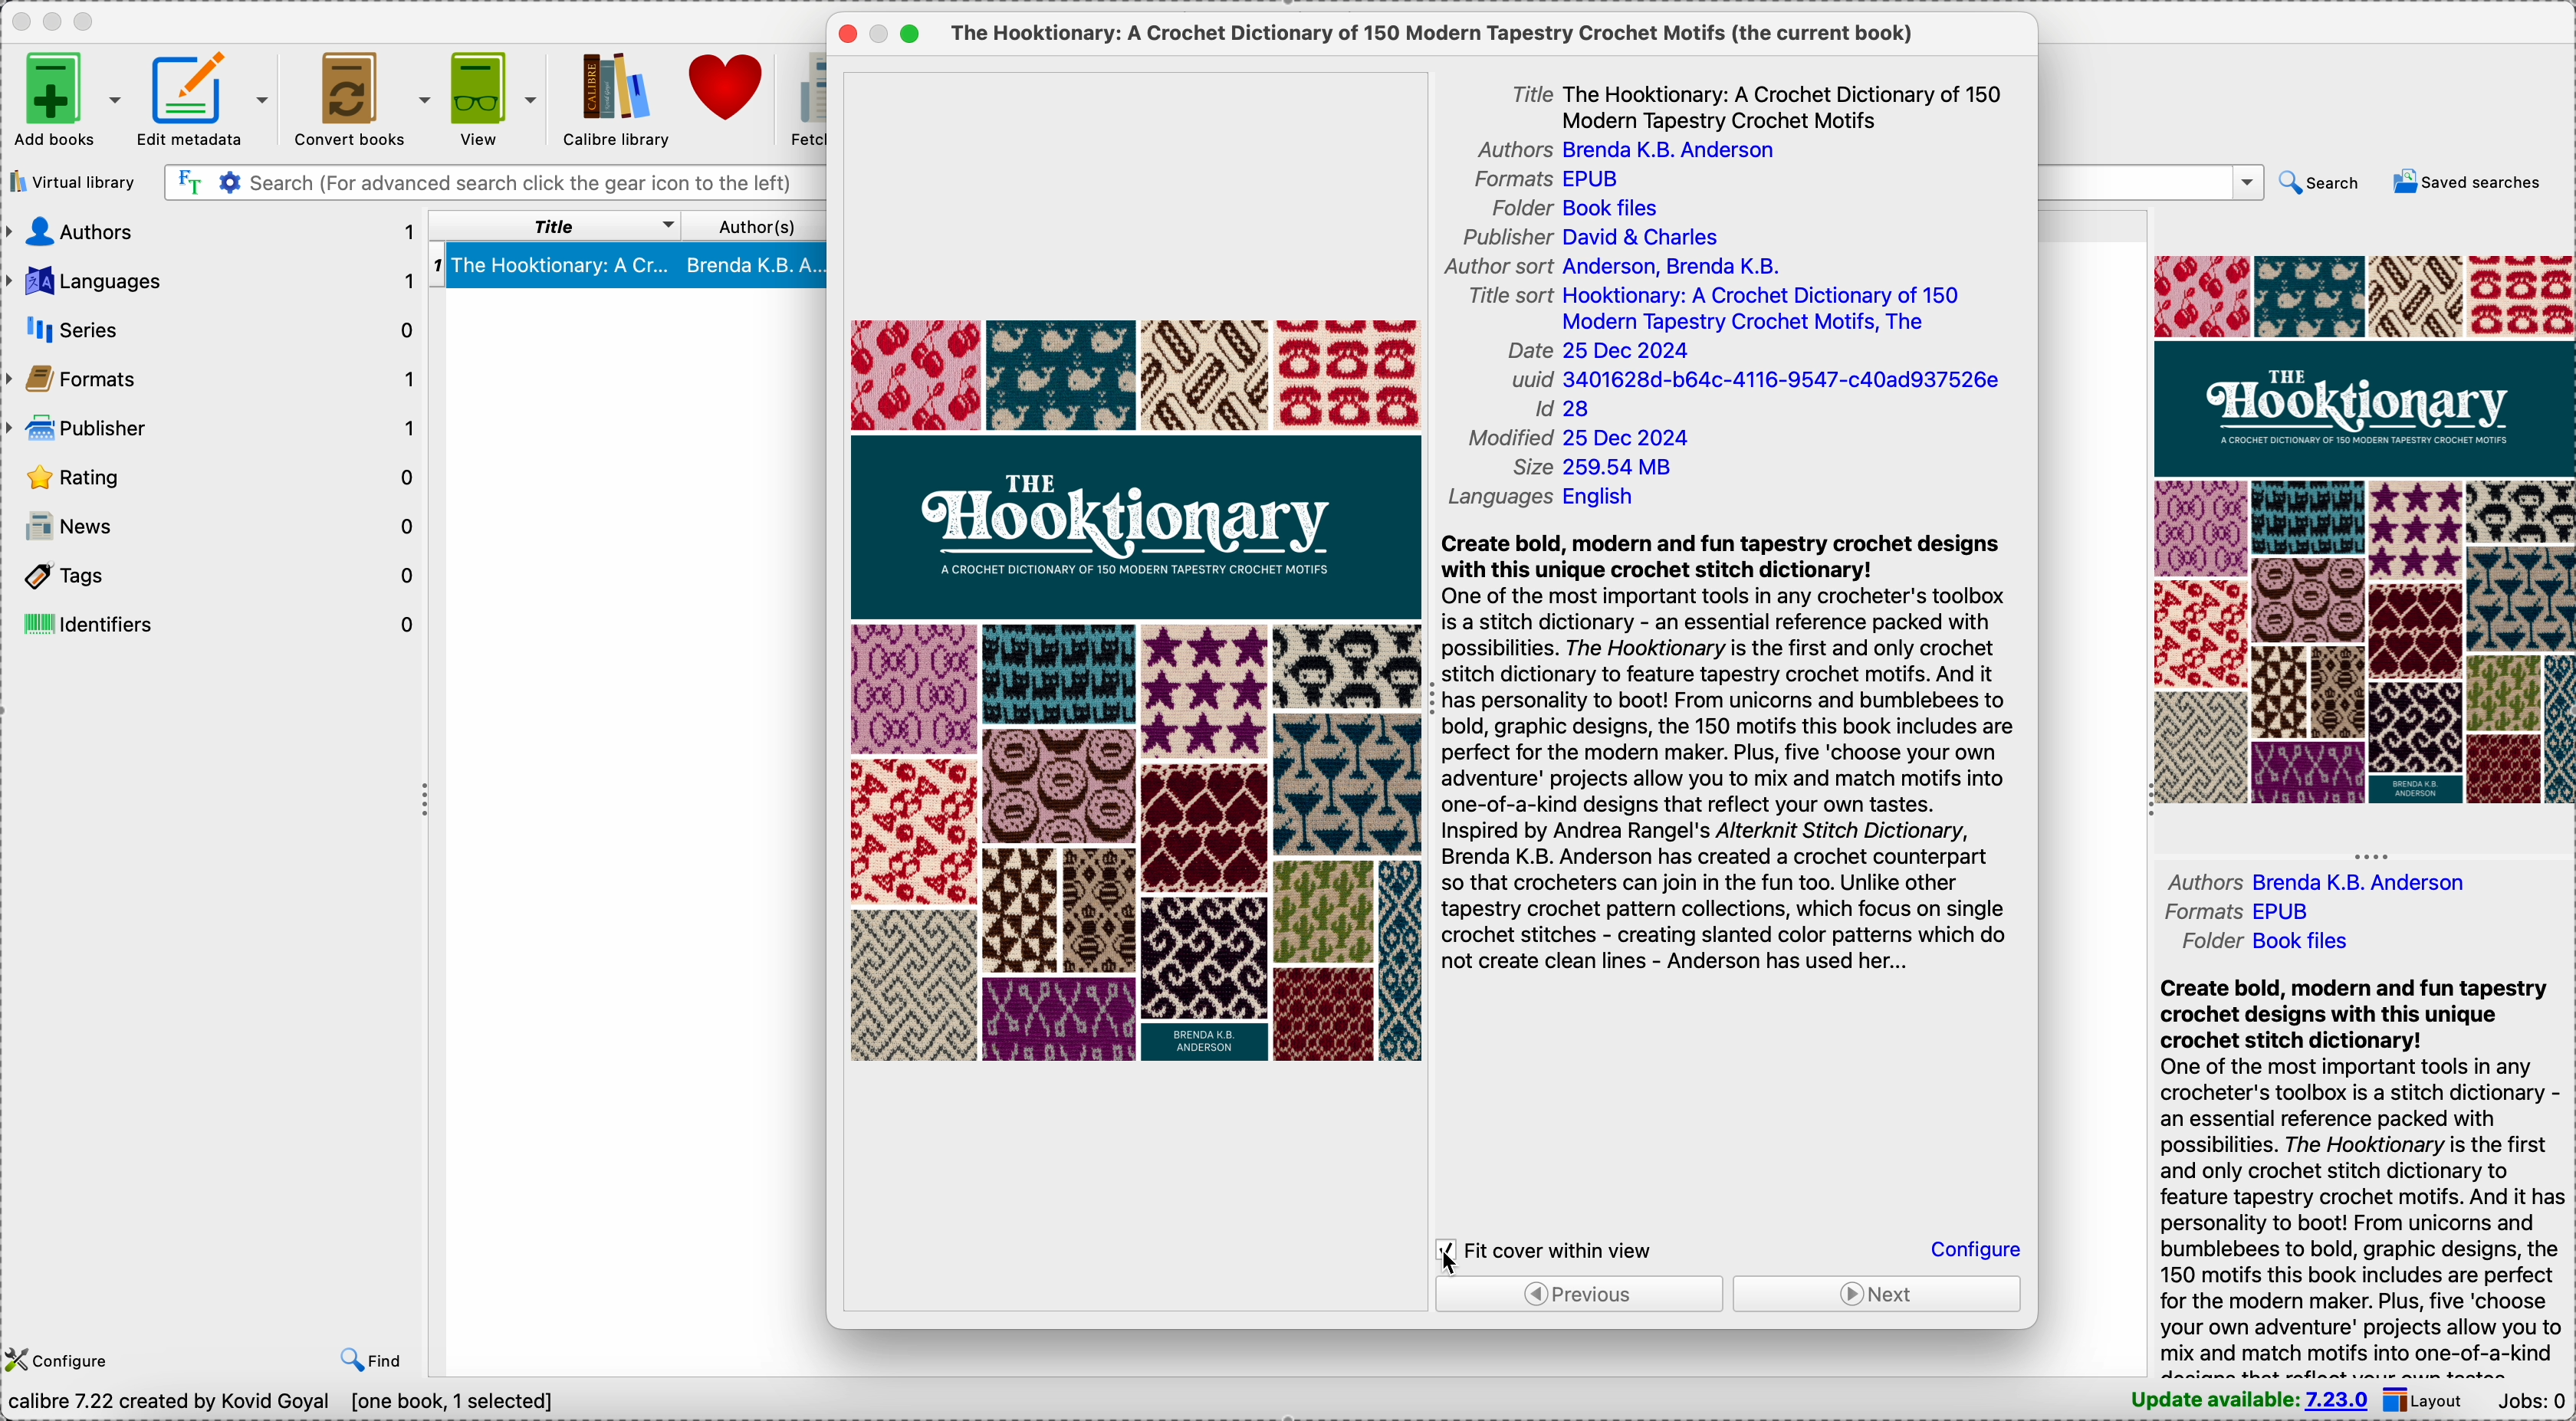 This screenshot has height=1421, width=2576. I want to click on layout, so click(2428, 1400).